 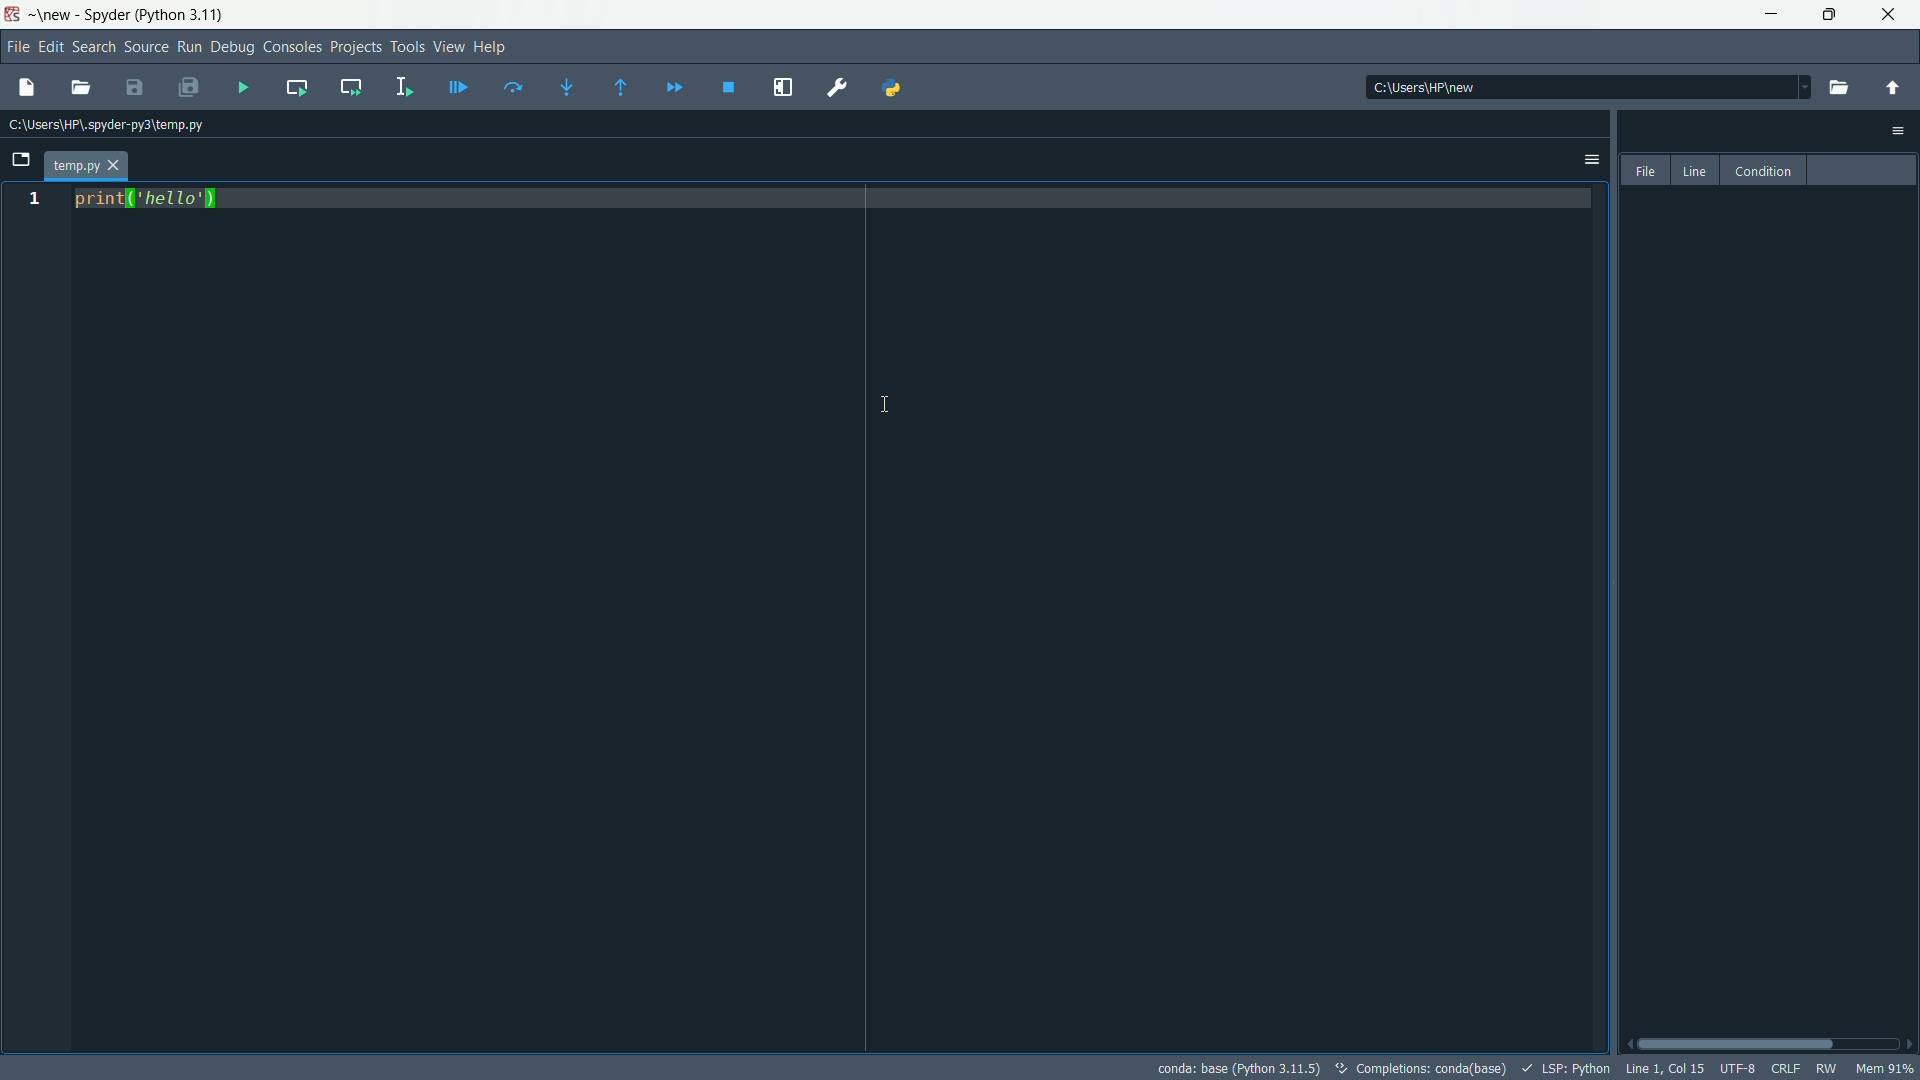 What do you see at coordinates (16, 48) in the screenshot?
I see `file menu` at bounding box center [16, 48].